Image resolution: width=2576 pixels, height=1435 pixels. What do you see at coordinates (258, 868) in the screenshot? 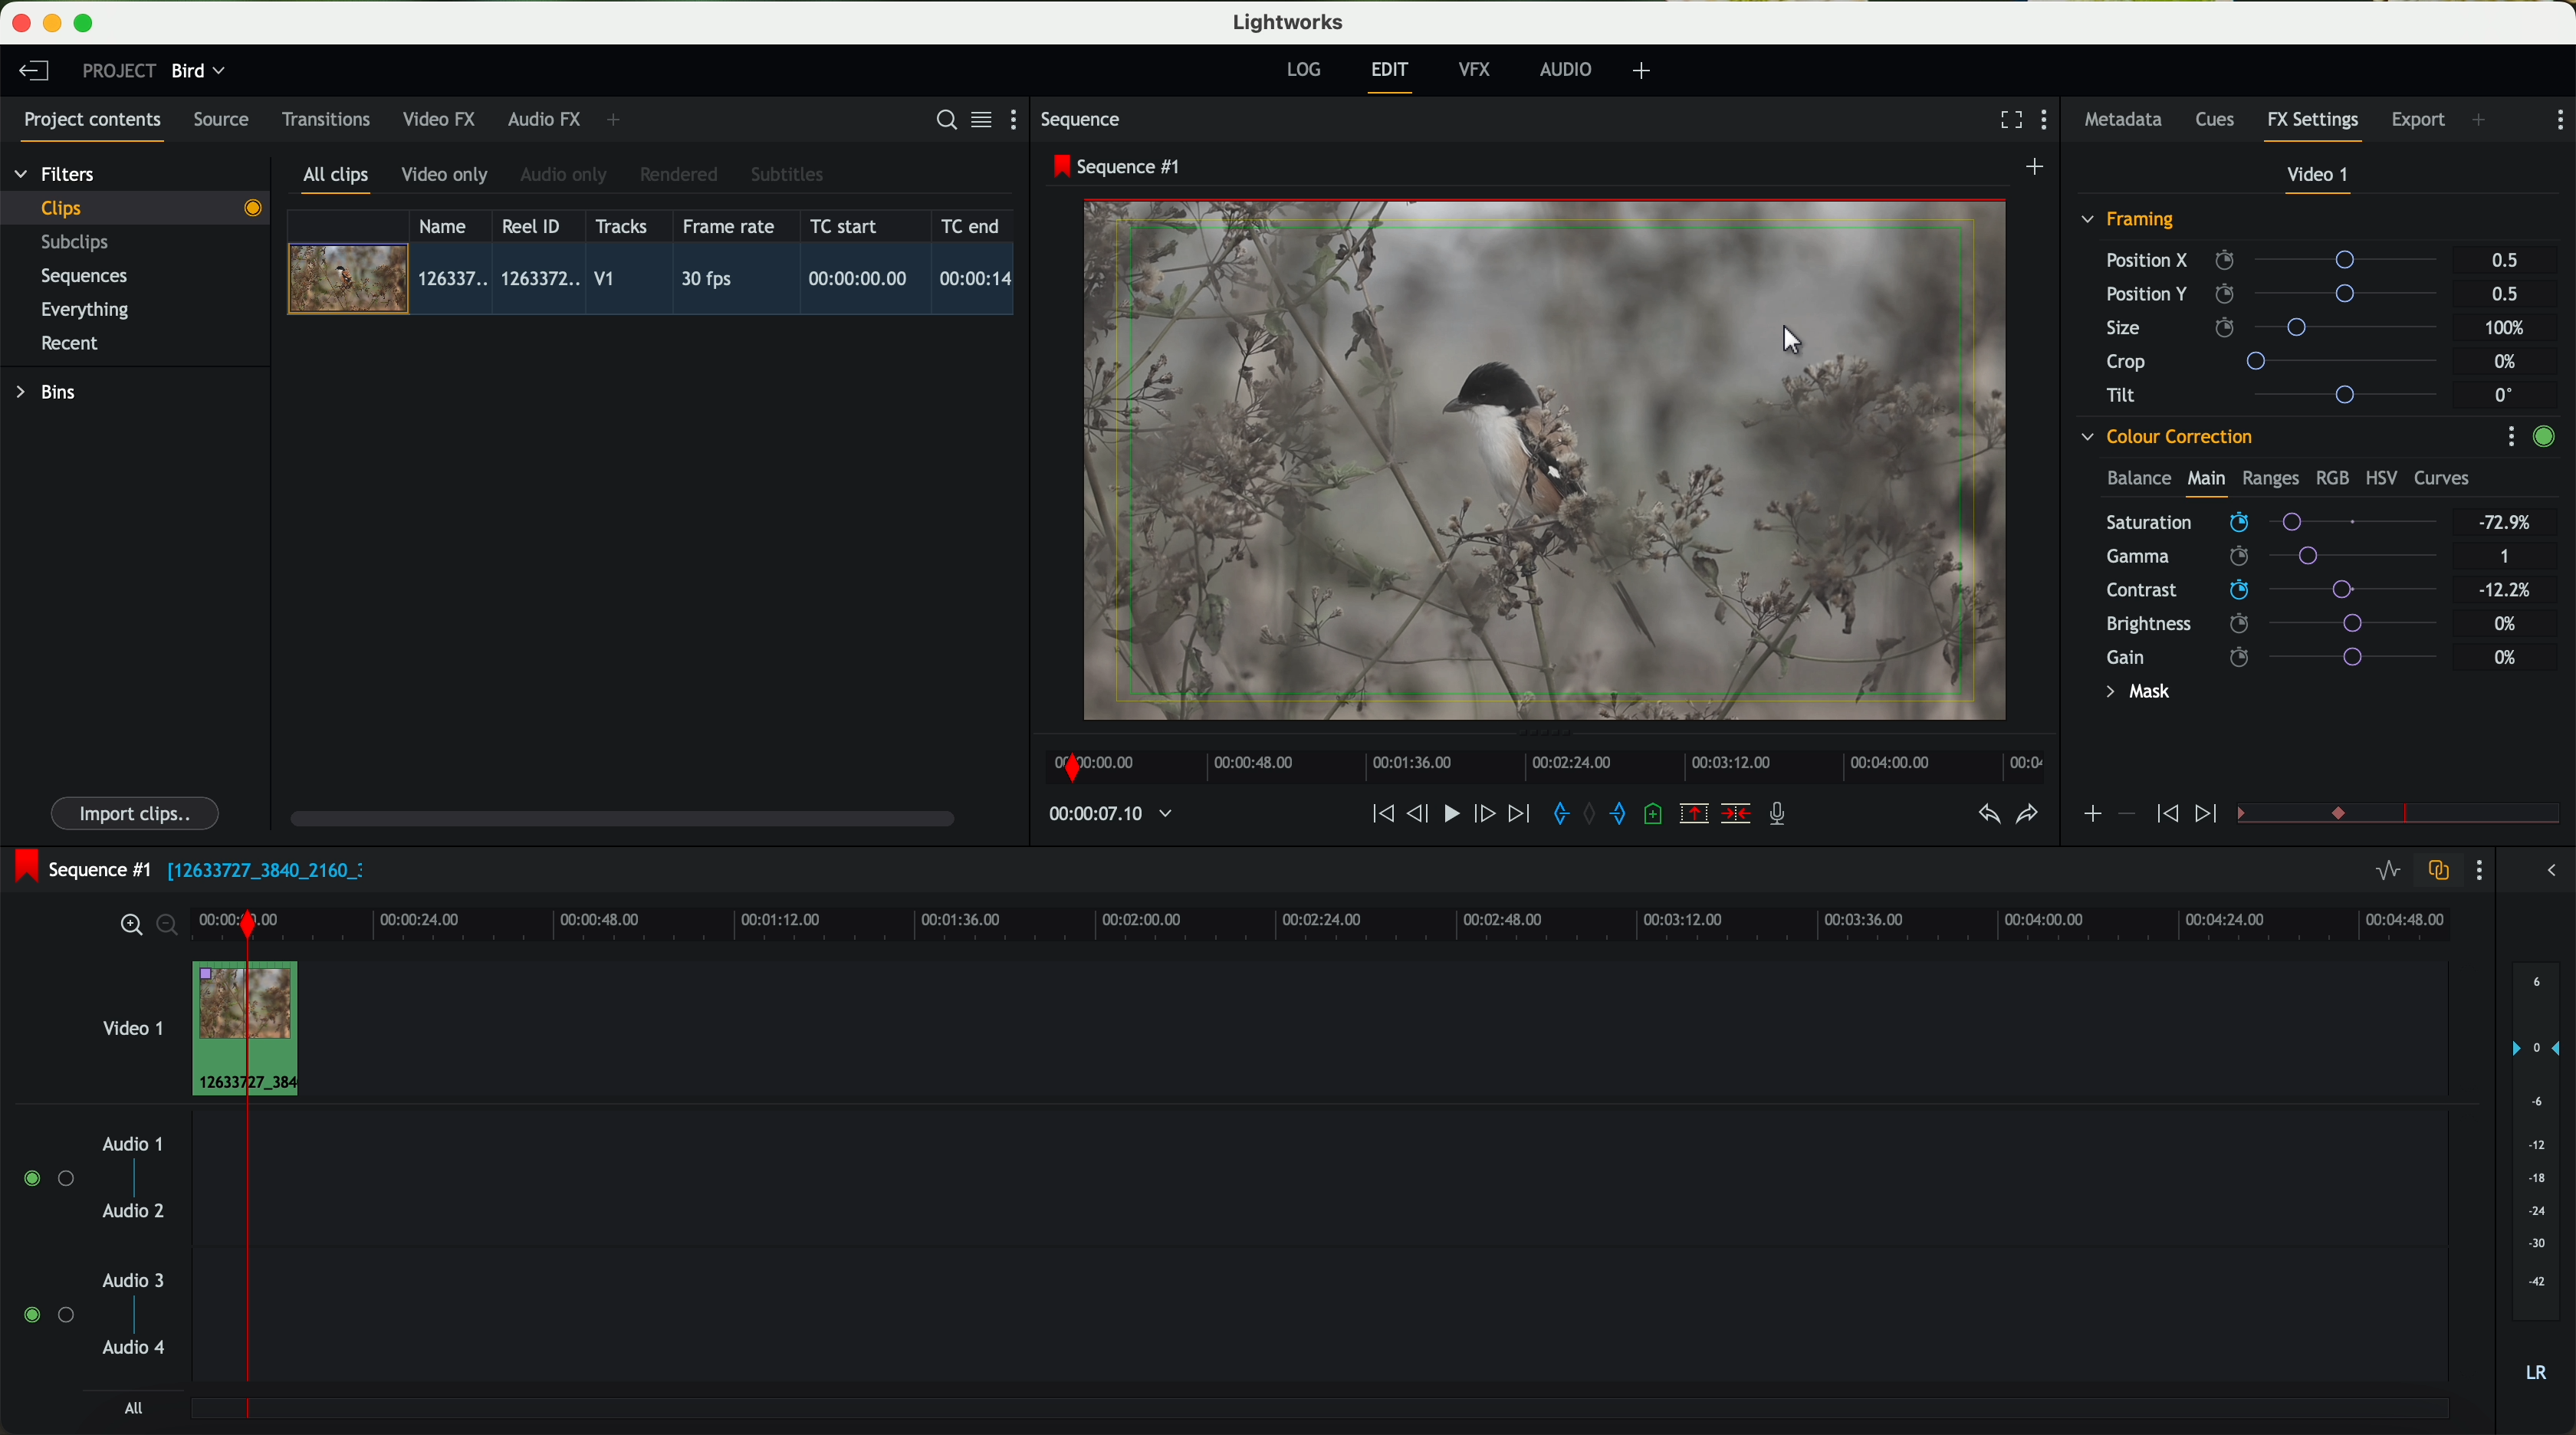
I see `black` at bounding box center [258, 868].